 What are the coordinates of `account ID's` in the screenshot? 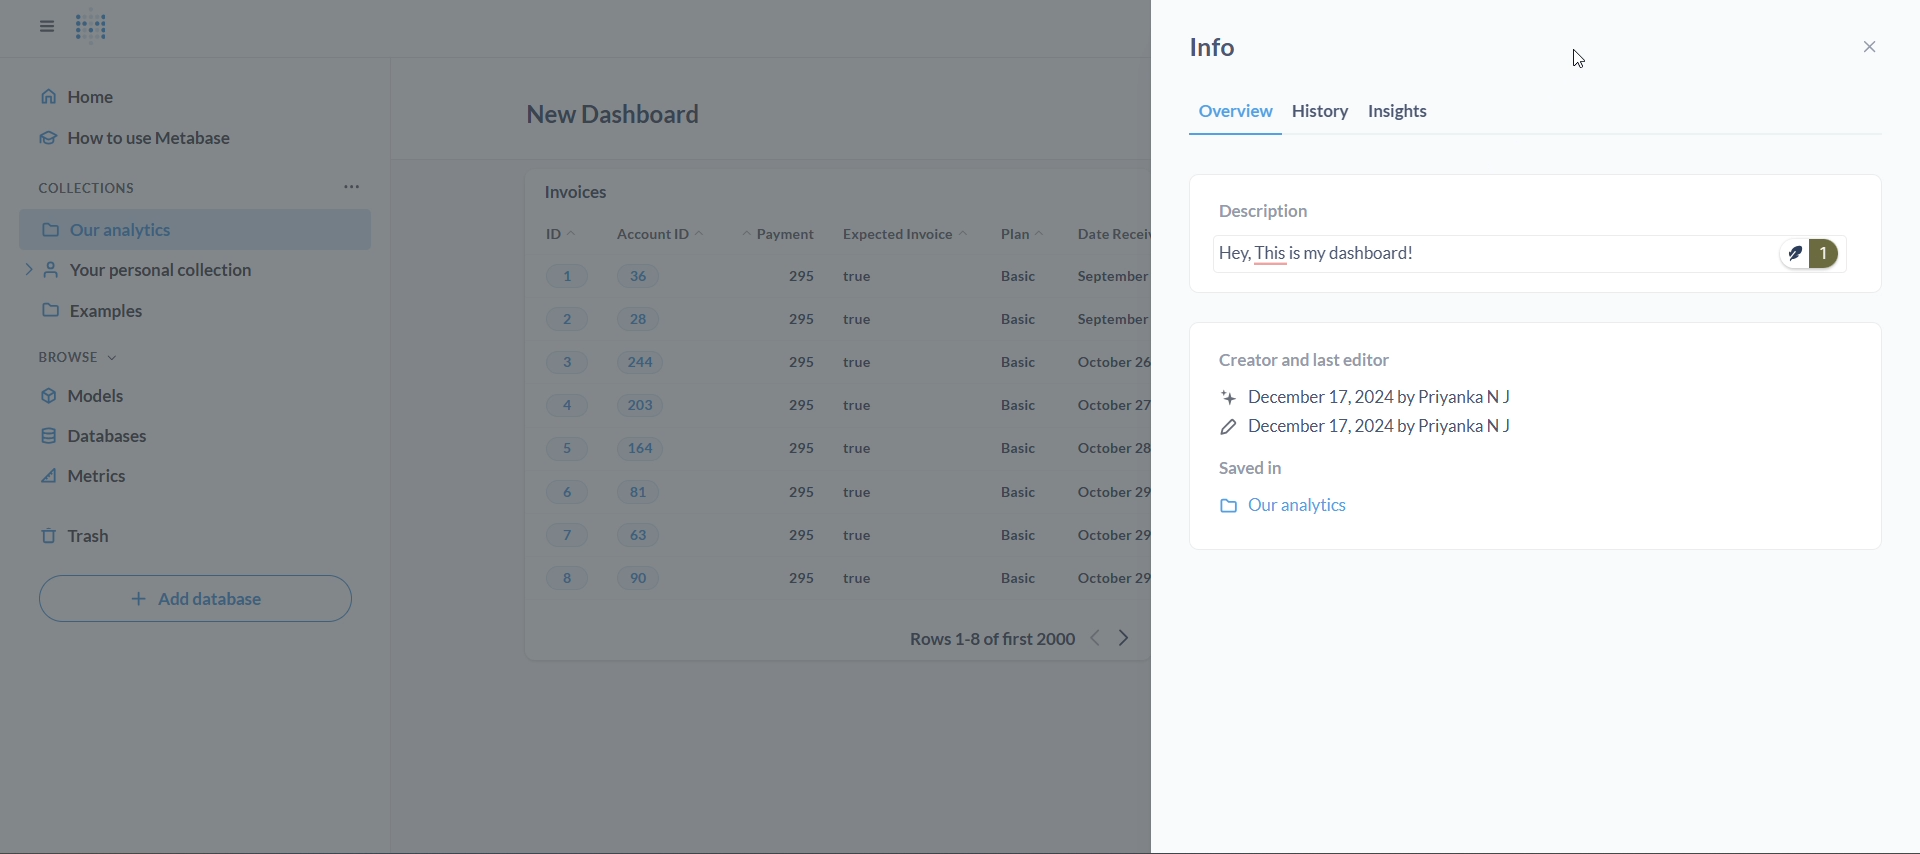 It's located at (657, 234).